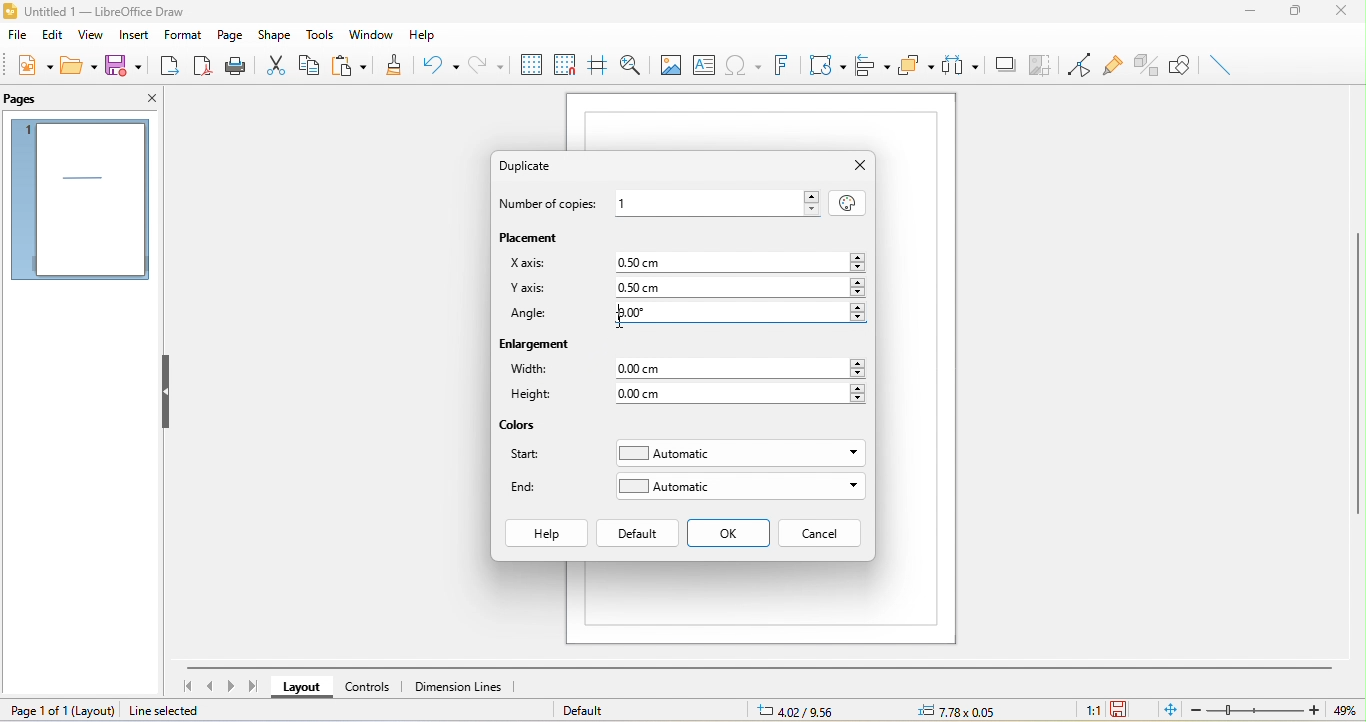 This screenshot has height=722, width=1366. Describe the element at coordinates (820, 533) in the screenshot. I see `cancel` at that location.